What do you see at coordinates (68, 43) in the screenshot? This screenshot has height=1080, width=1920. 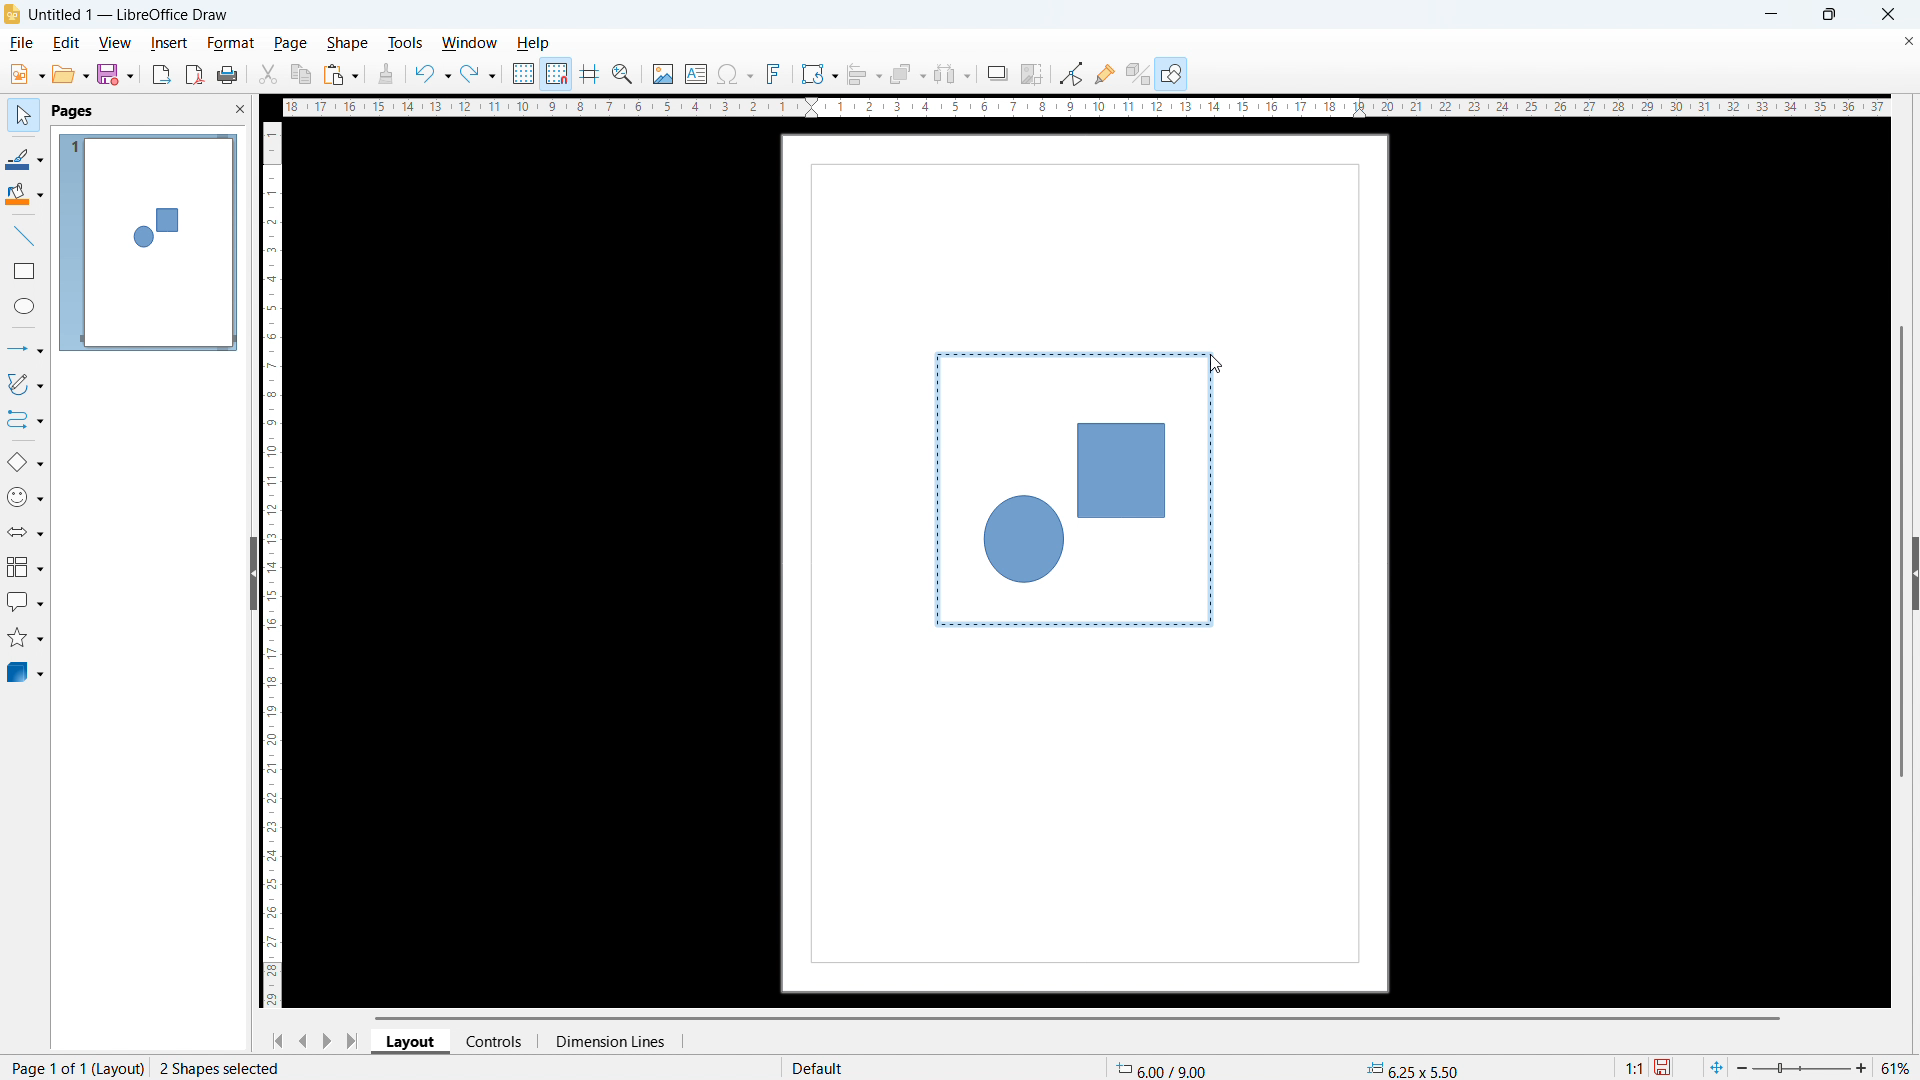 I see `edit` at bounding box center [68, 43].